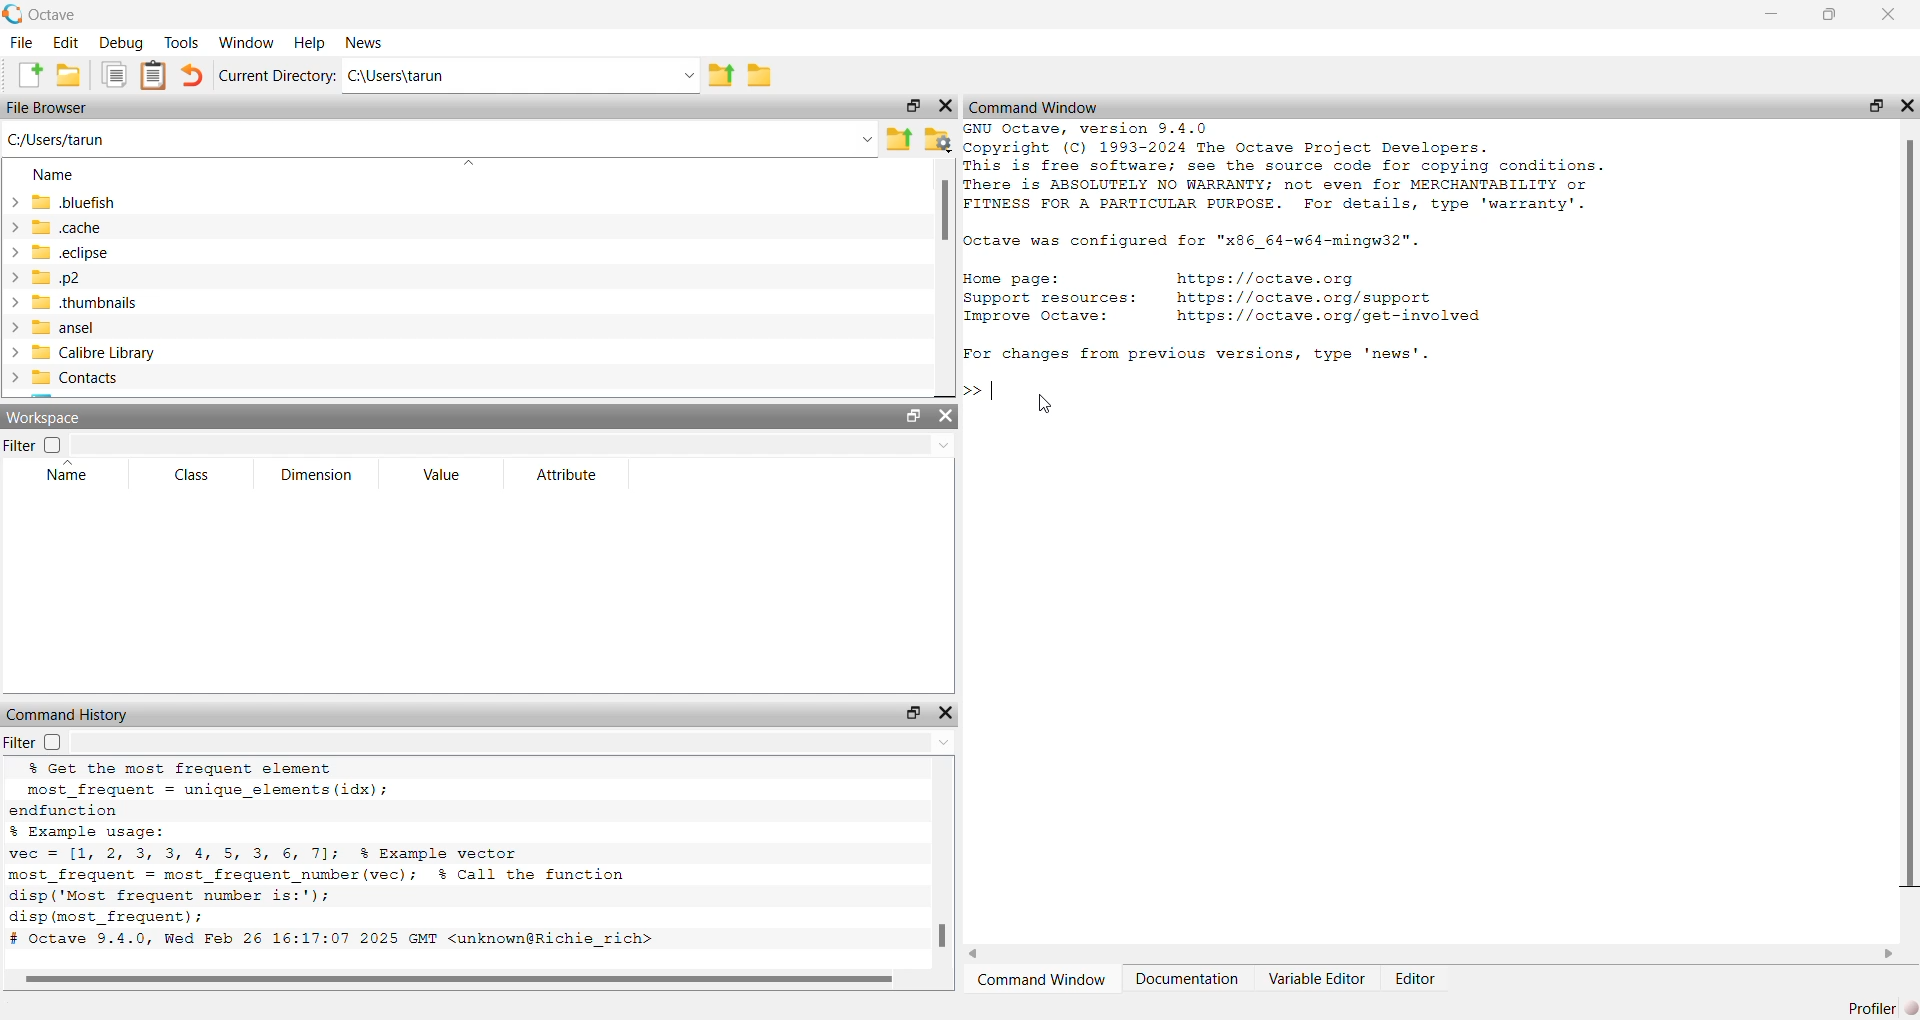 The height and width of the screenshot is (1020, 1920). What do you see at coordinates (938, 140) in the screenshot?
I see `Browse your files` at bounding box center [938, 140].